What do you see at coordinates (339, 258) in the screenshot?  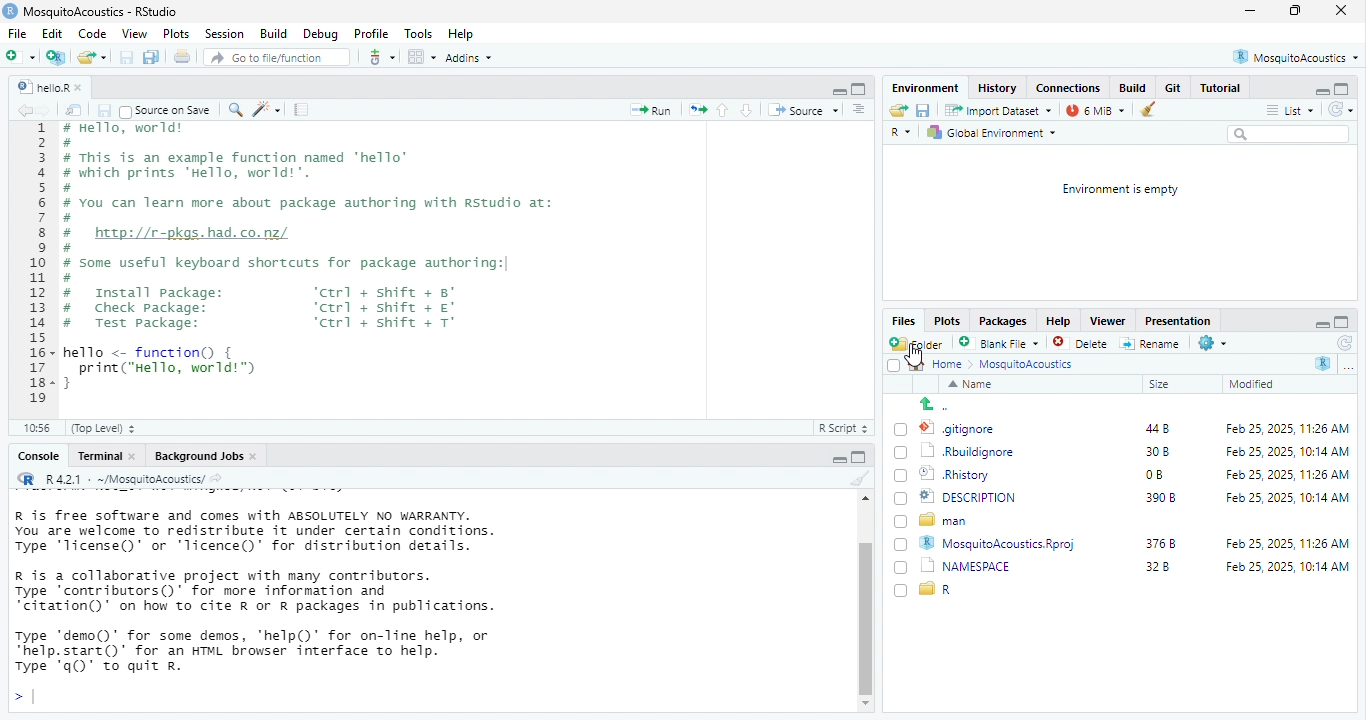 I see `maka Bel
 #

 # This is an example function named ‘hello’

 # which prints ‘Hello, world!".

5 #

5 # You can learn more about package authoring with Rstudio at:
a

3 #  http://r-pkgs.had.co.nz/

) #

) # some useful keyboard shortcuts for package authoring:|

Lo.

 # Install package: ‘ctrl + shift + 8’

3 # Check package: ‘ctrl + shift + €'

 # Test package: ‘ctrl + shift + T°

]

5+ hello <- function() {

~~ print("Hello, world!™)

3+}` at bounding box center [339, 258].